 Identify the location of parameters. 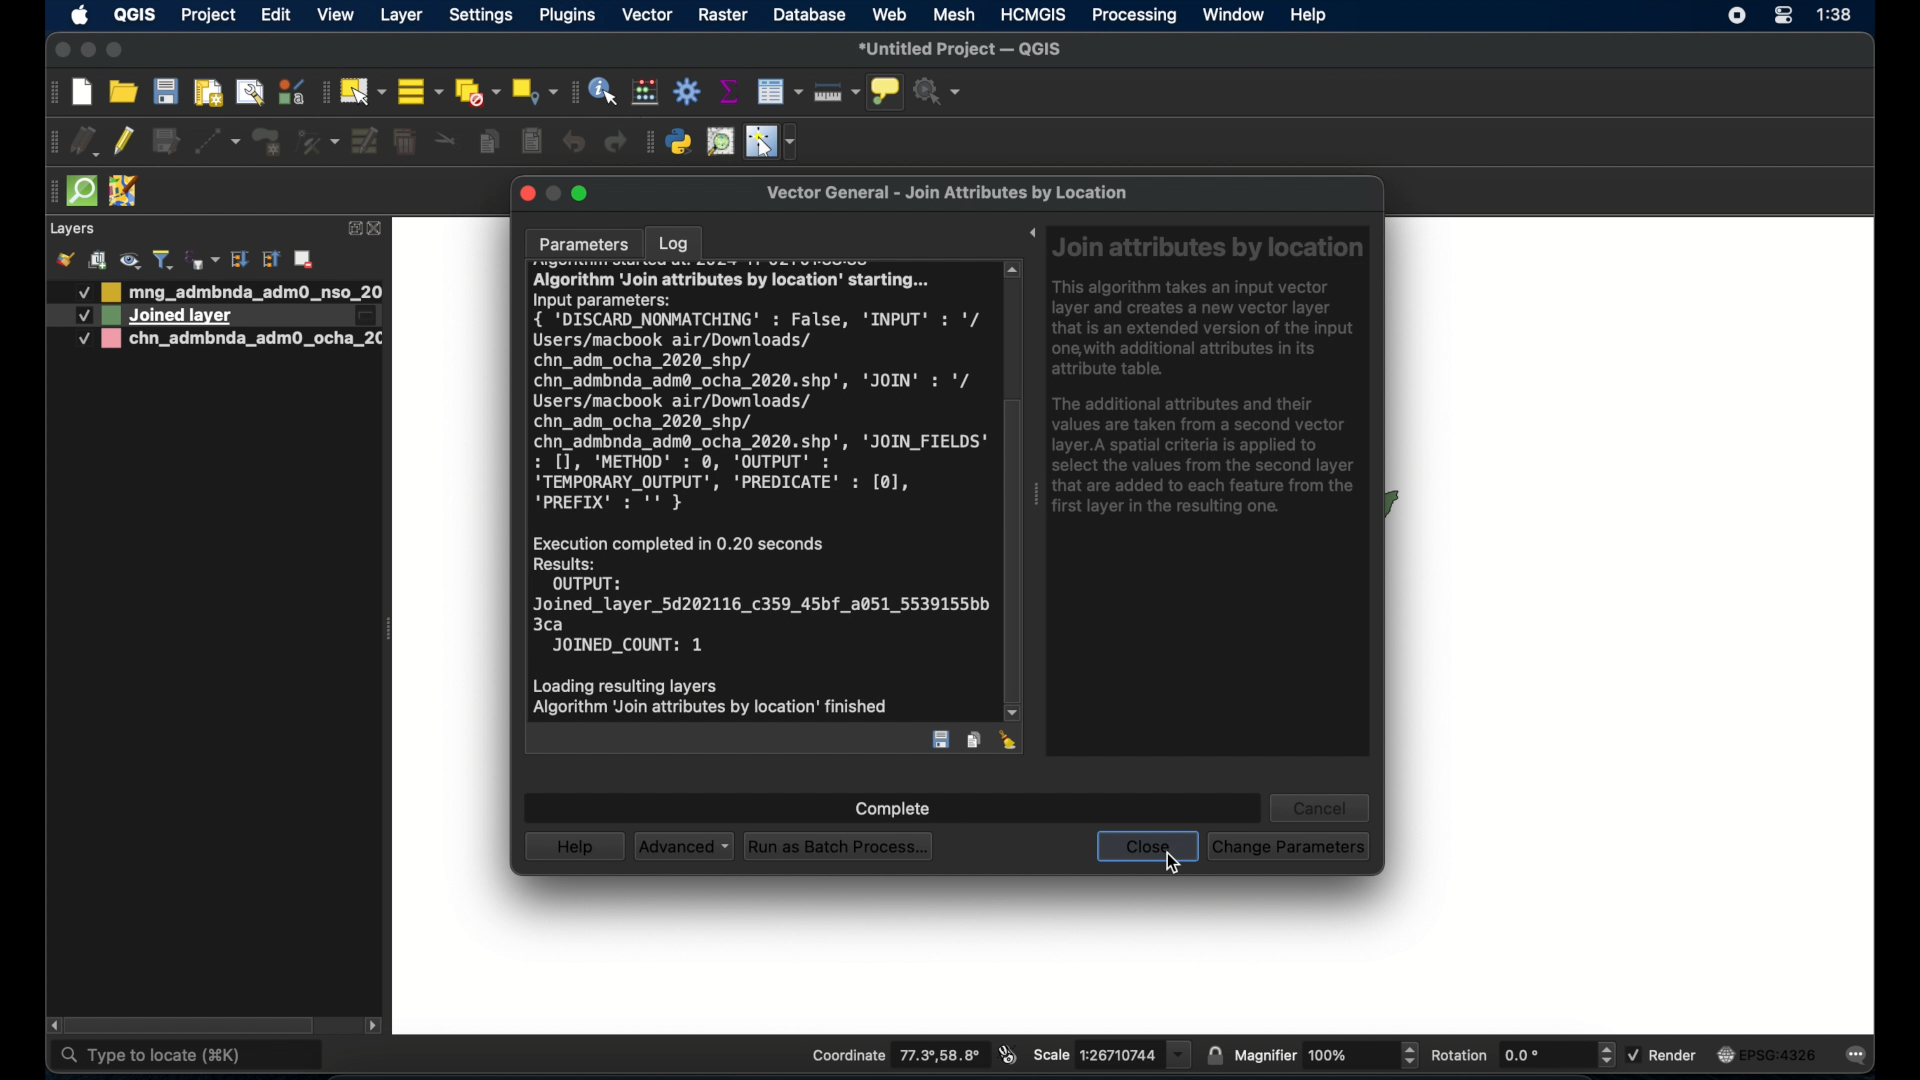
(587, 244).